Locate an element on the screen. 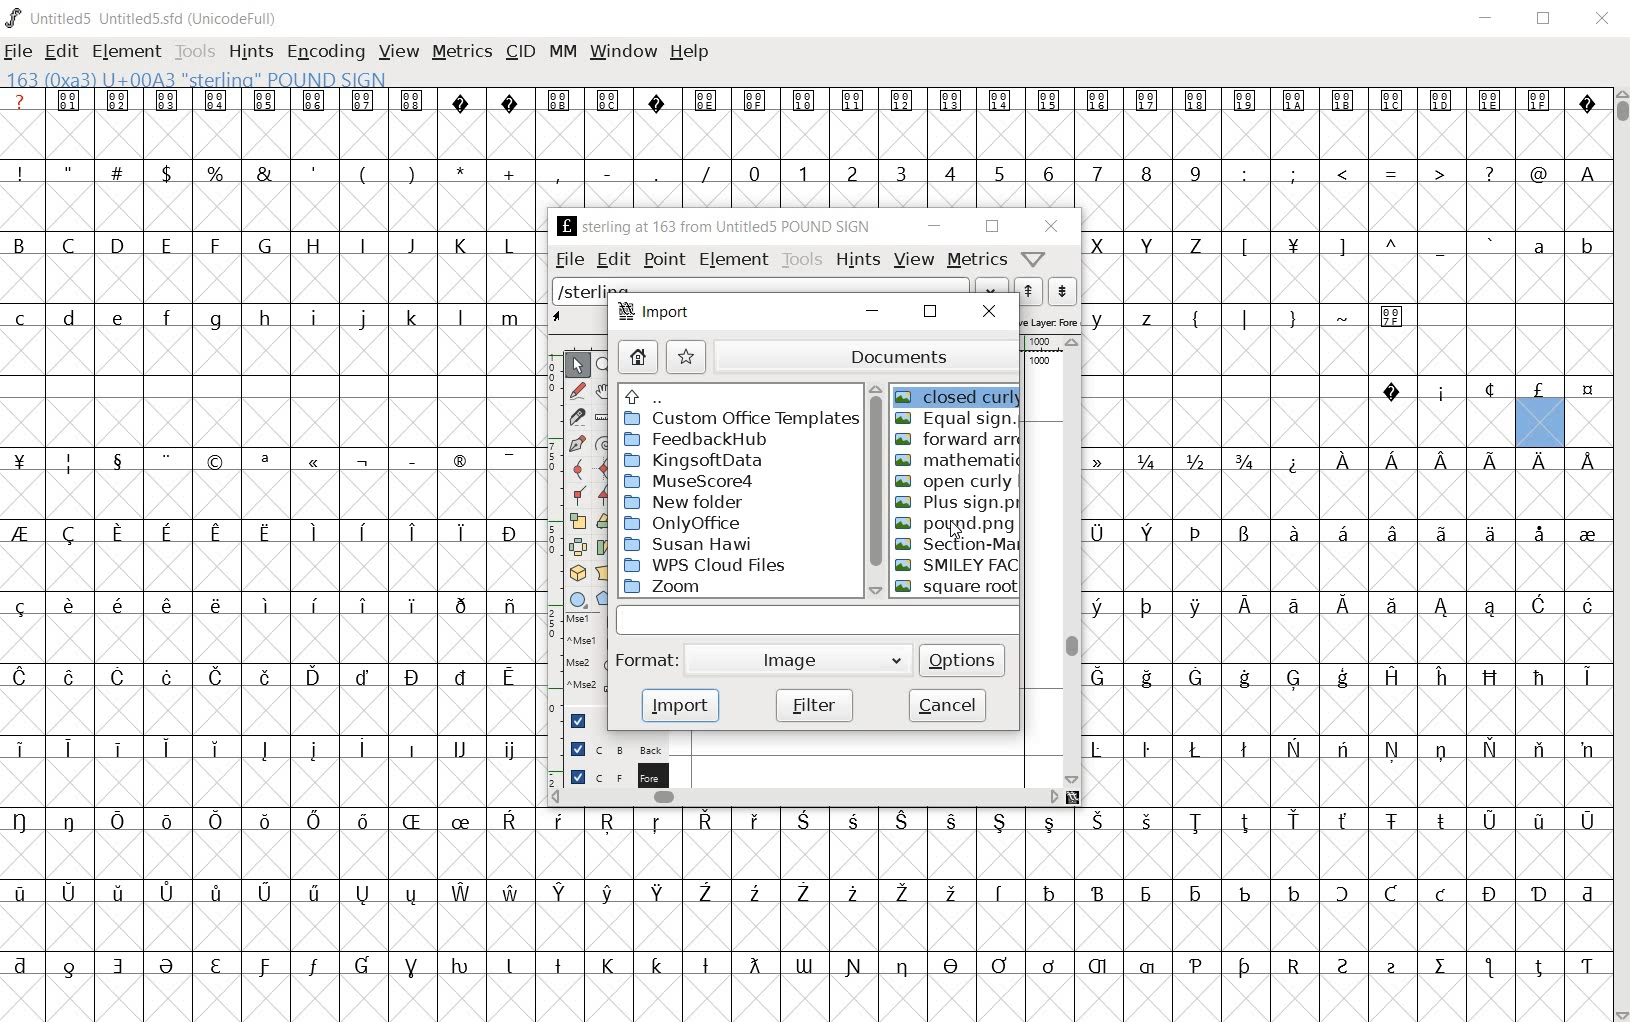 The image size is (1630, 1022). Symbol is located at coordinates (1442, 895).